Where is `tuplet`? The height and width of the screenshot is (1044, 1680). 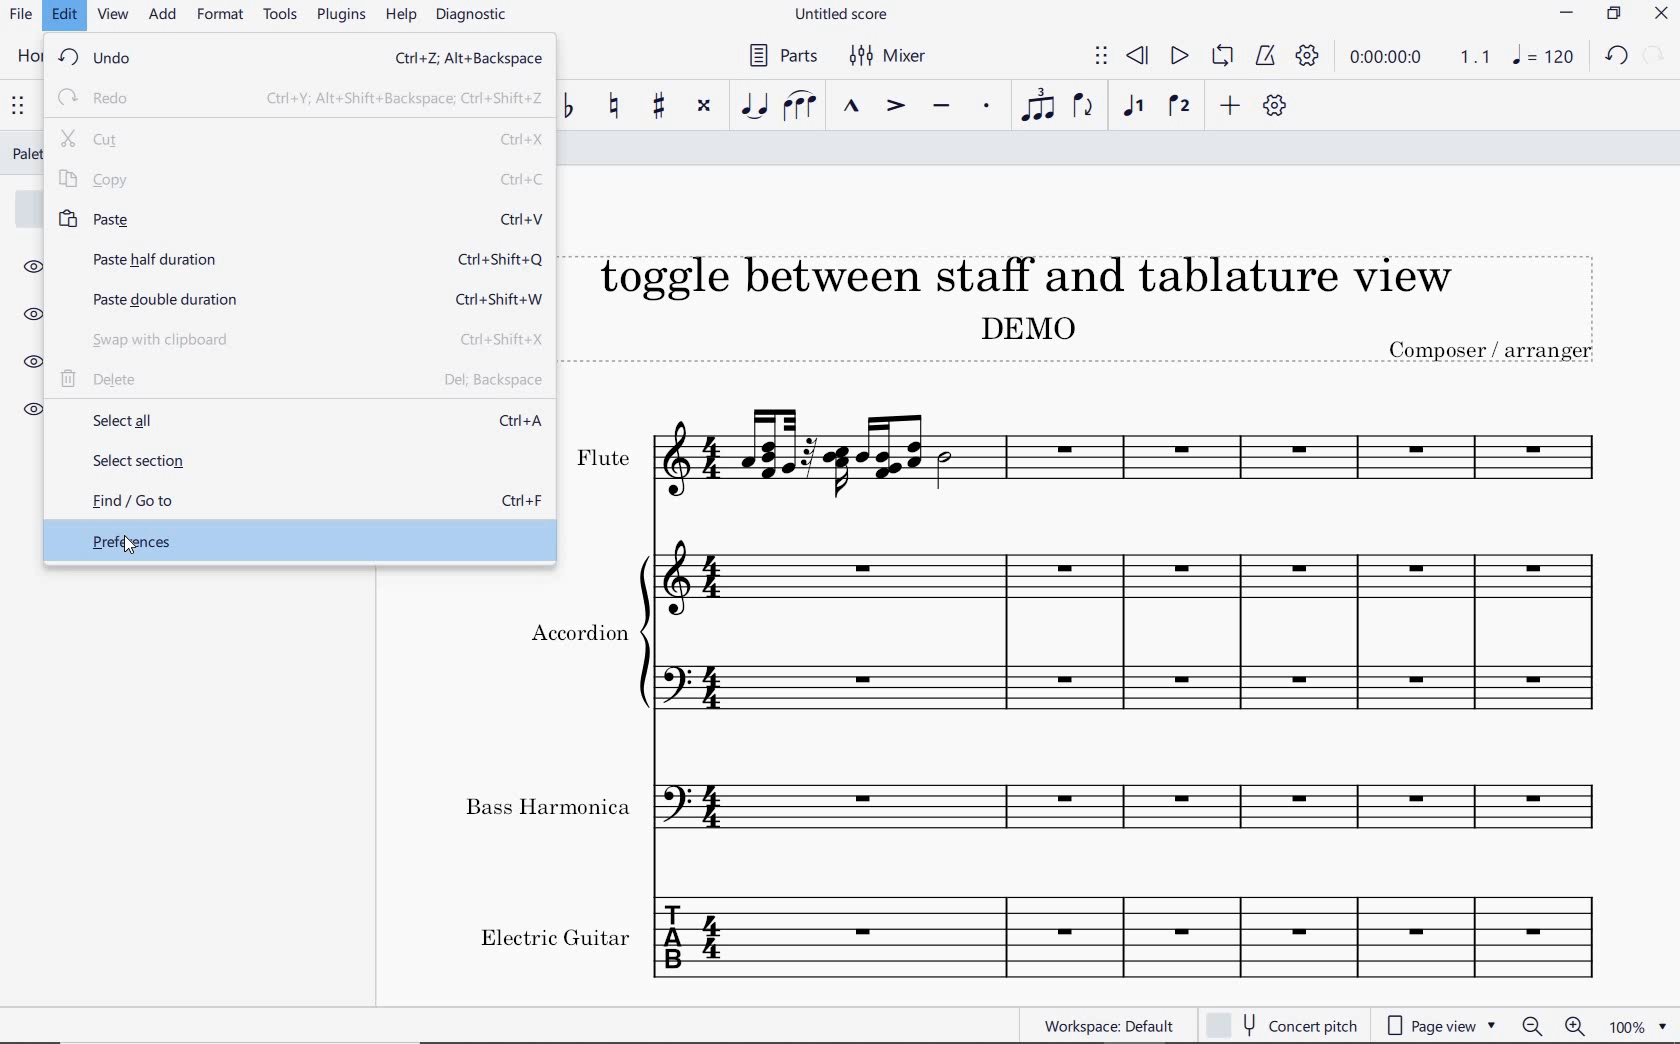 tuplet is located at coordinates (1039, 107).